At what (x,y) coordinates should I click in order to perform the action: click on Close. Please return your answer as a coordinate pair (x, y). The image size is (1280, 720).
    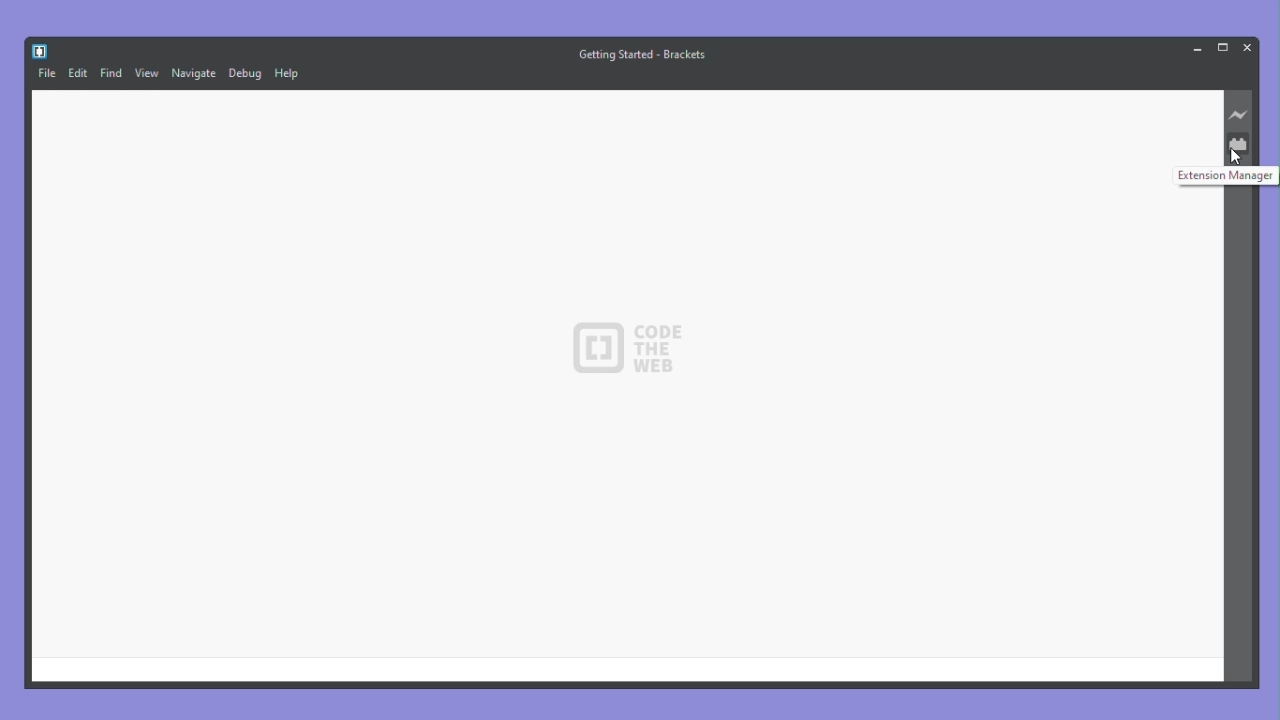
    Looking at the image, I should click on (1247, 47).